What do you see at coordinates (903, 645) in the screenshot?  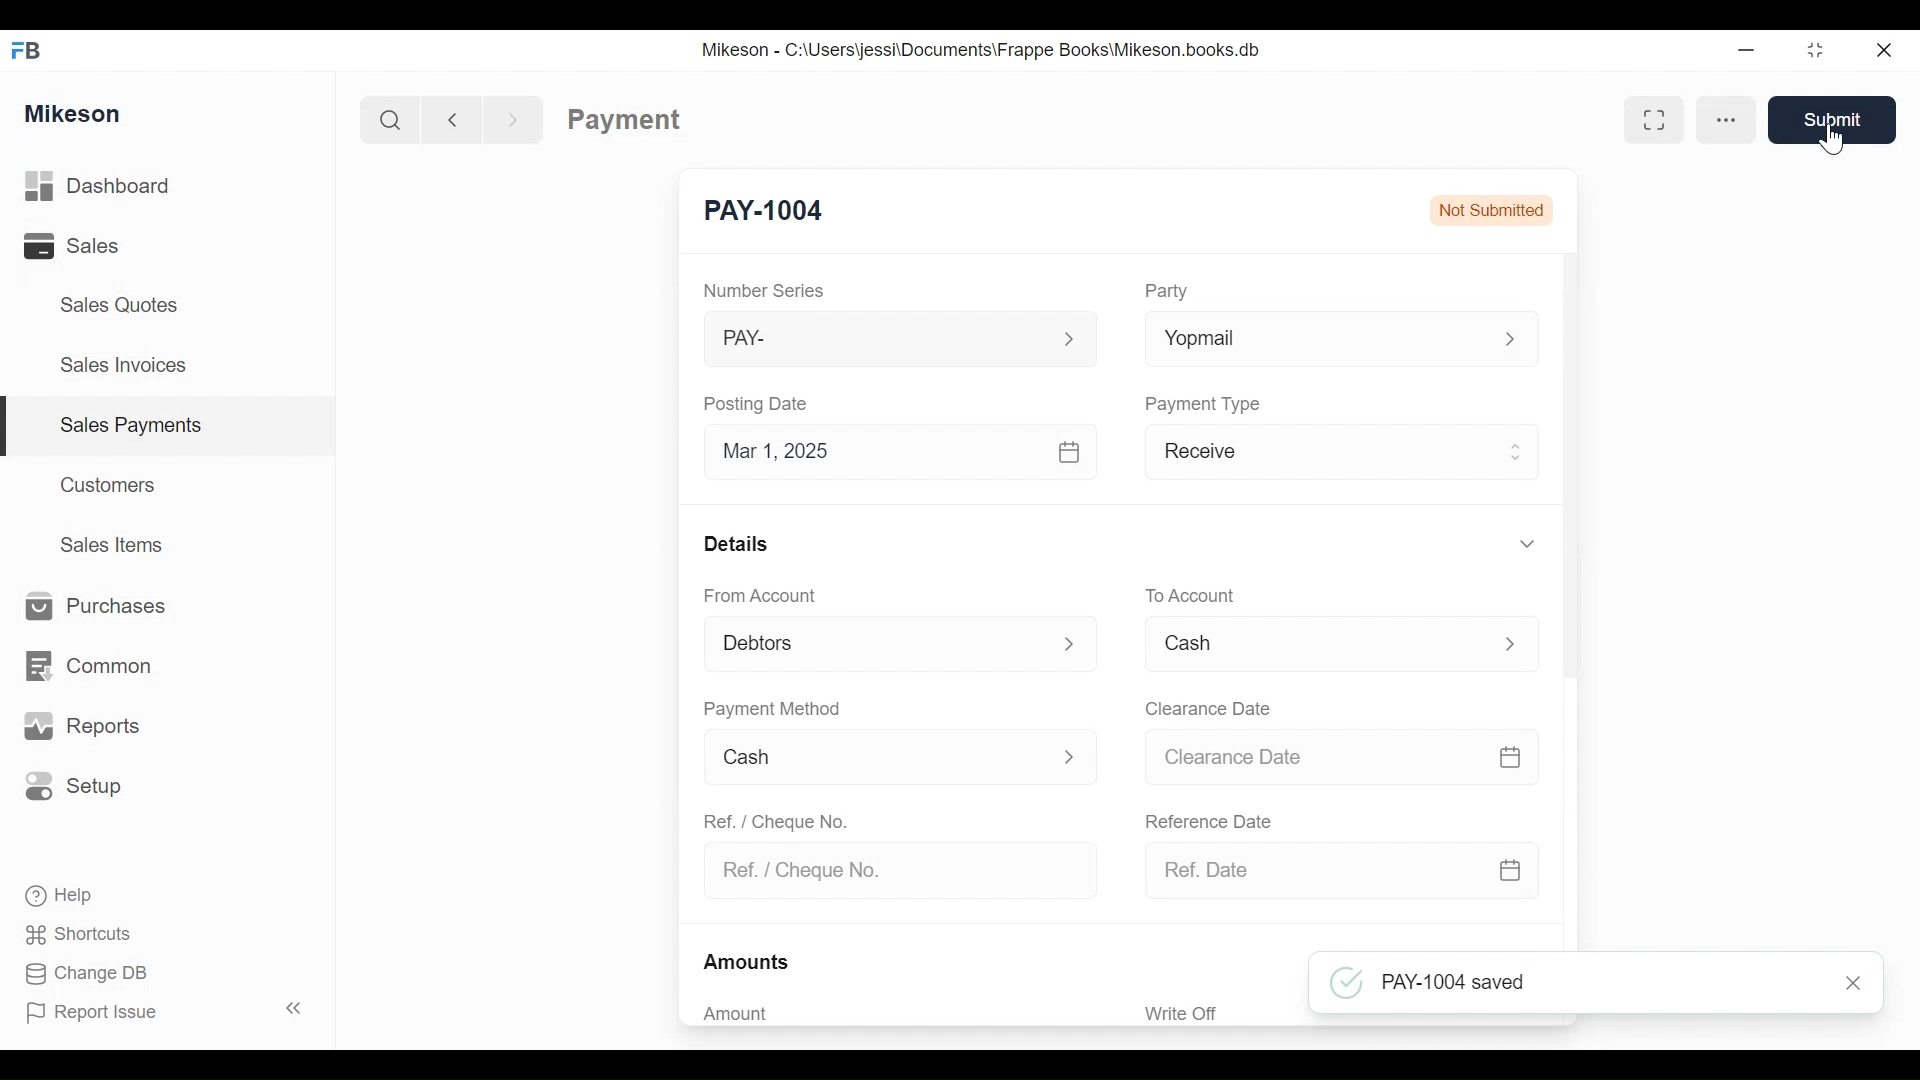 I see `From Account` at bounding box center [903, 645].